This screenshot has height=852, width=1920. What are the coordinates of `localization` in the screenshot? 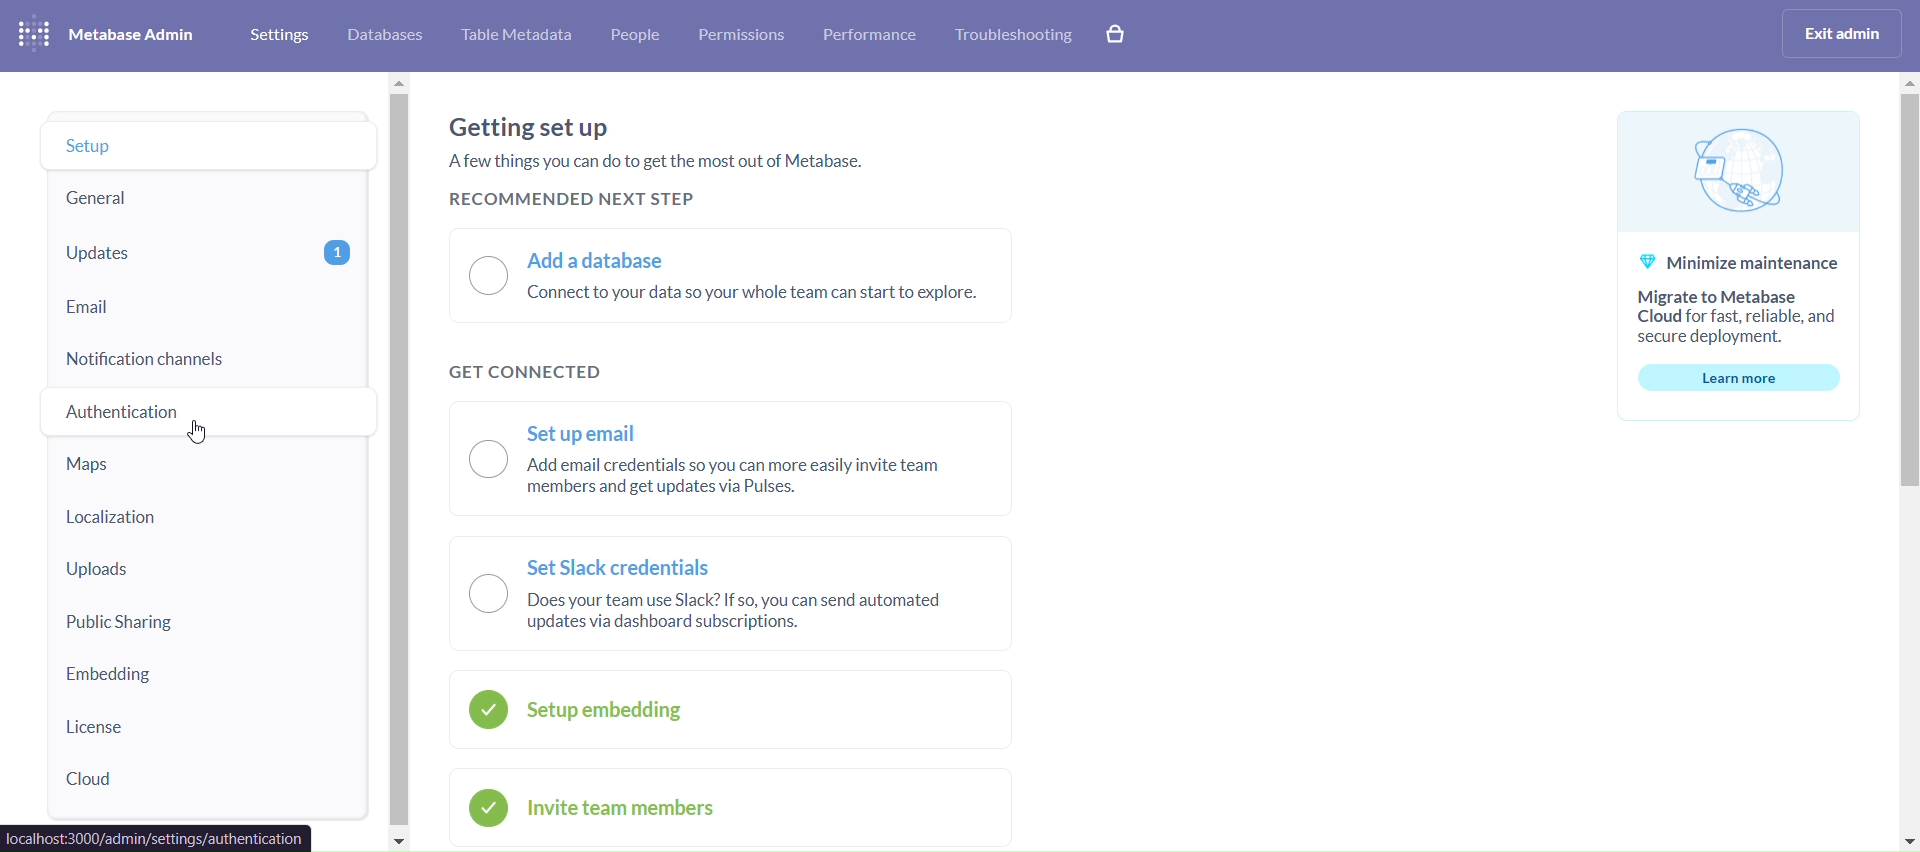 It's located at (200, 523).